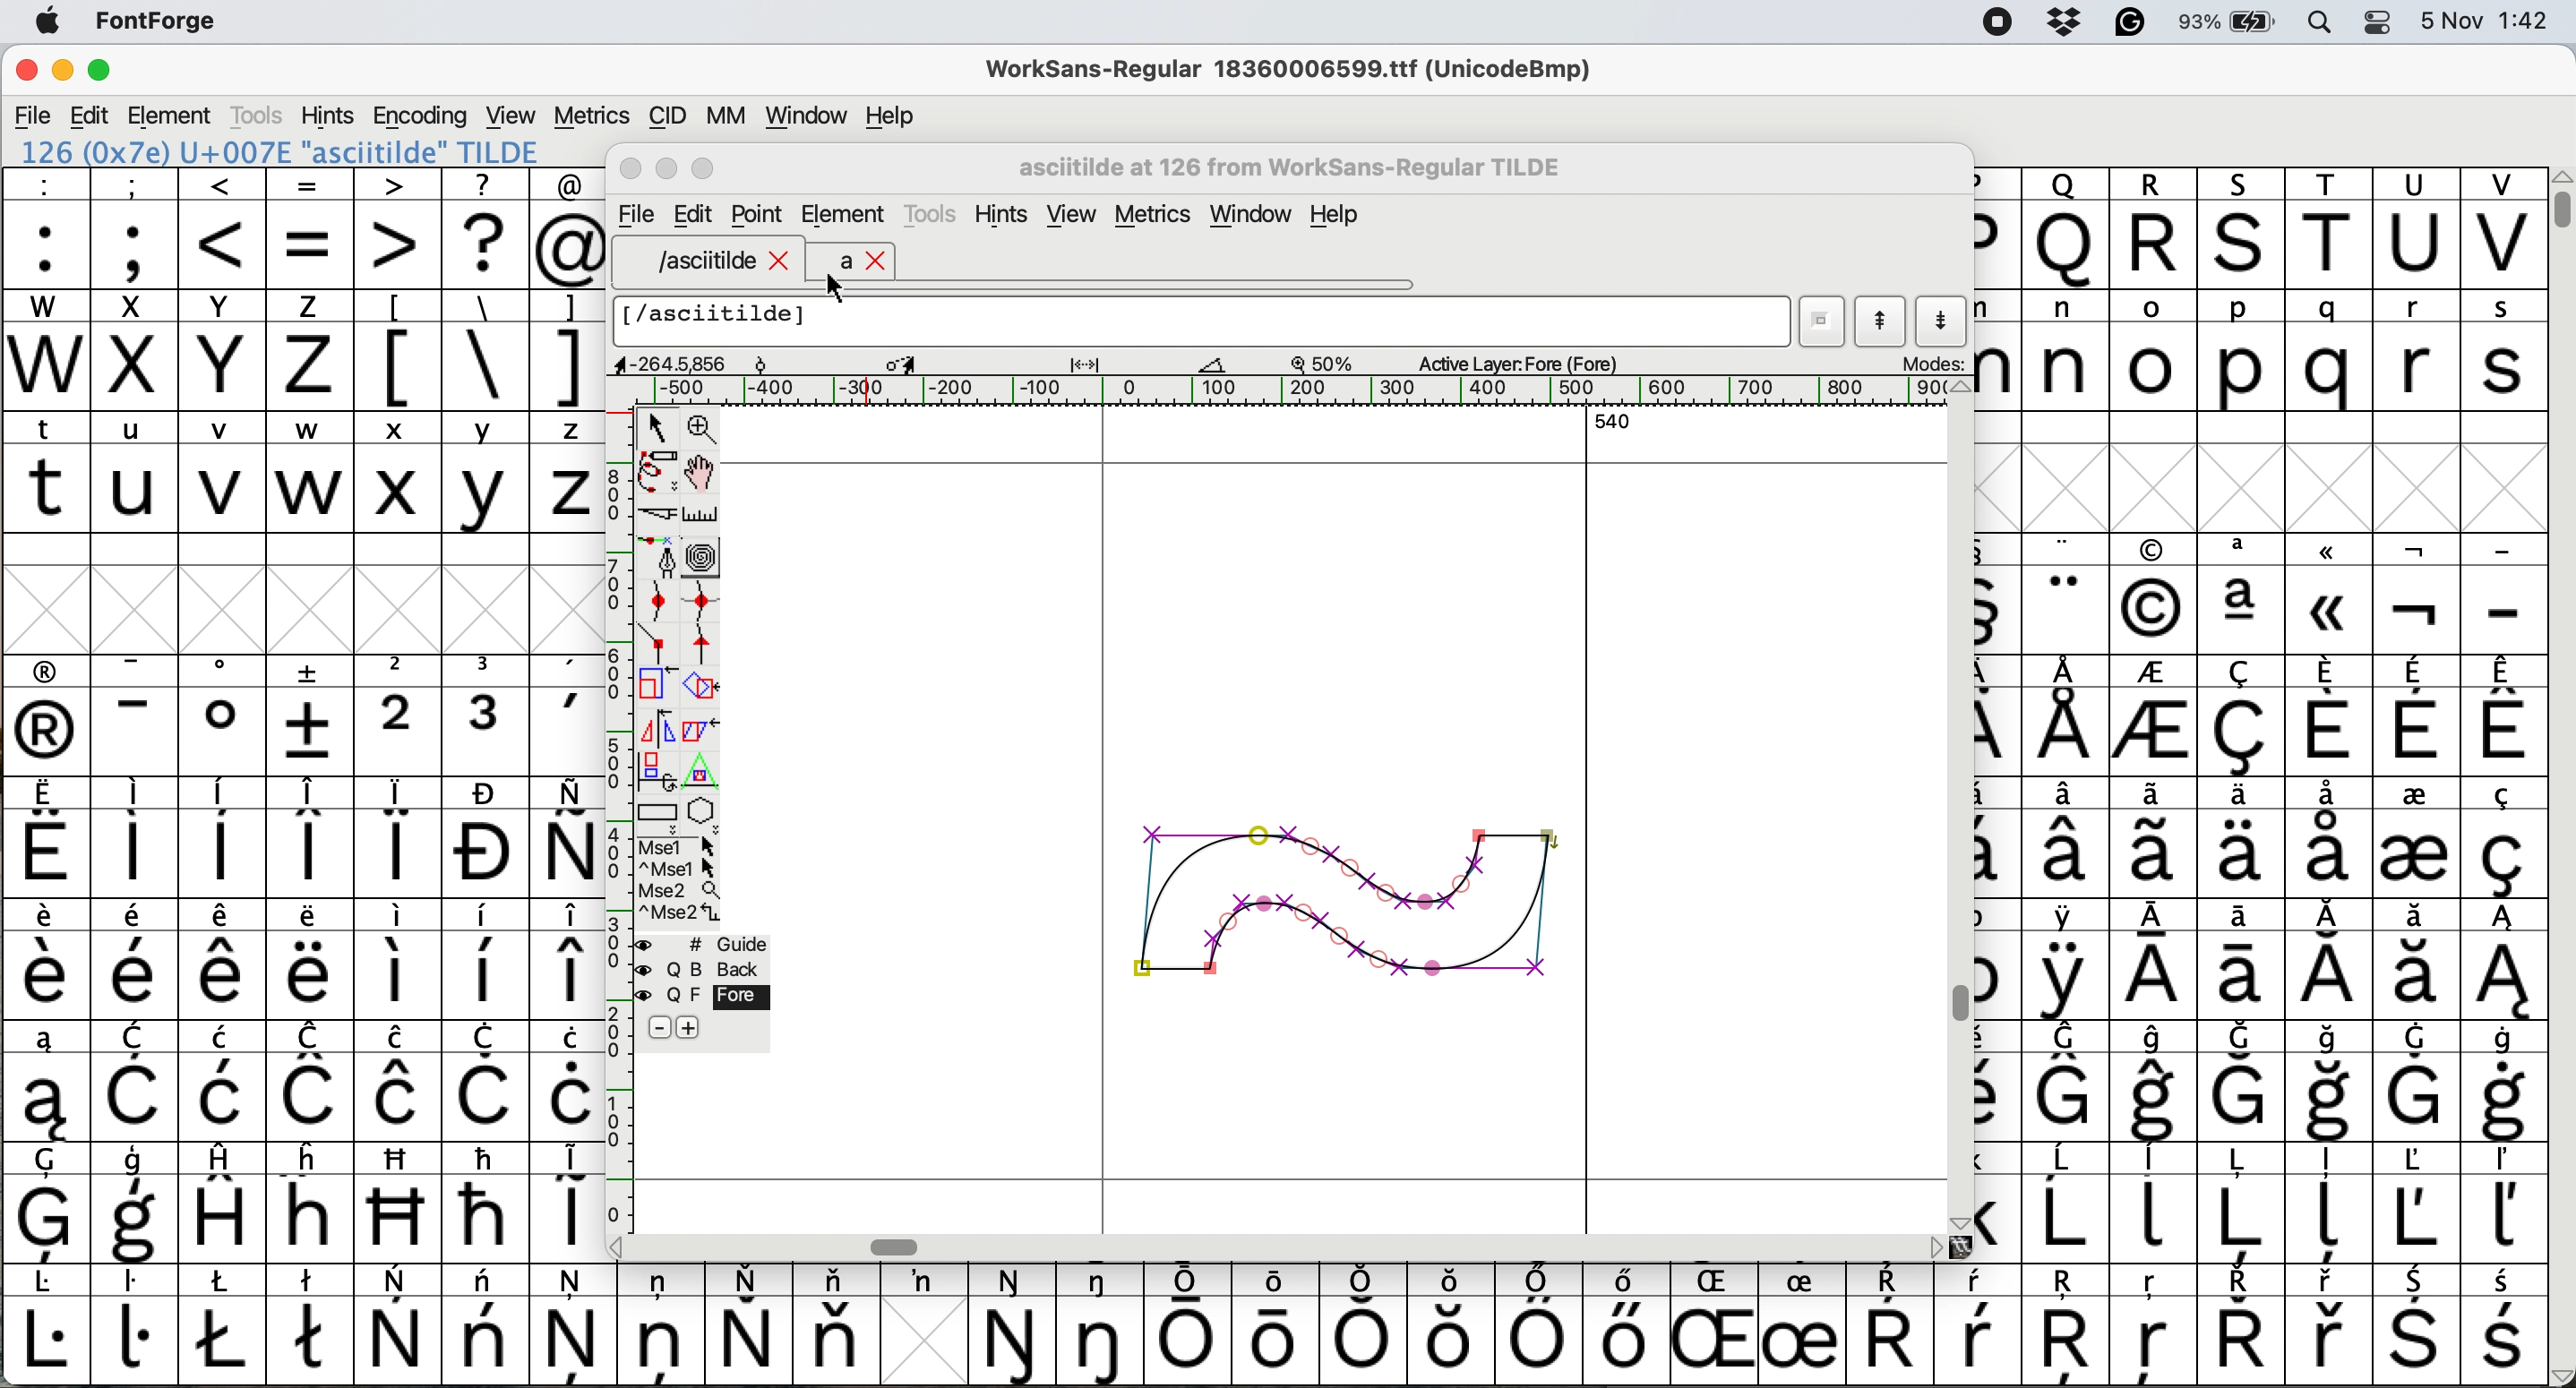 This screenshot has width=2576, height=1388. Describe the element at coordinates (397, 1081) in the screenshot. I see `symbol` at that location.